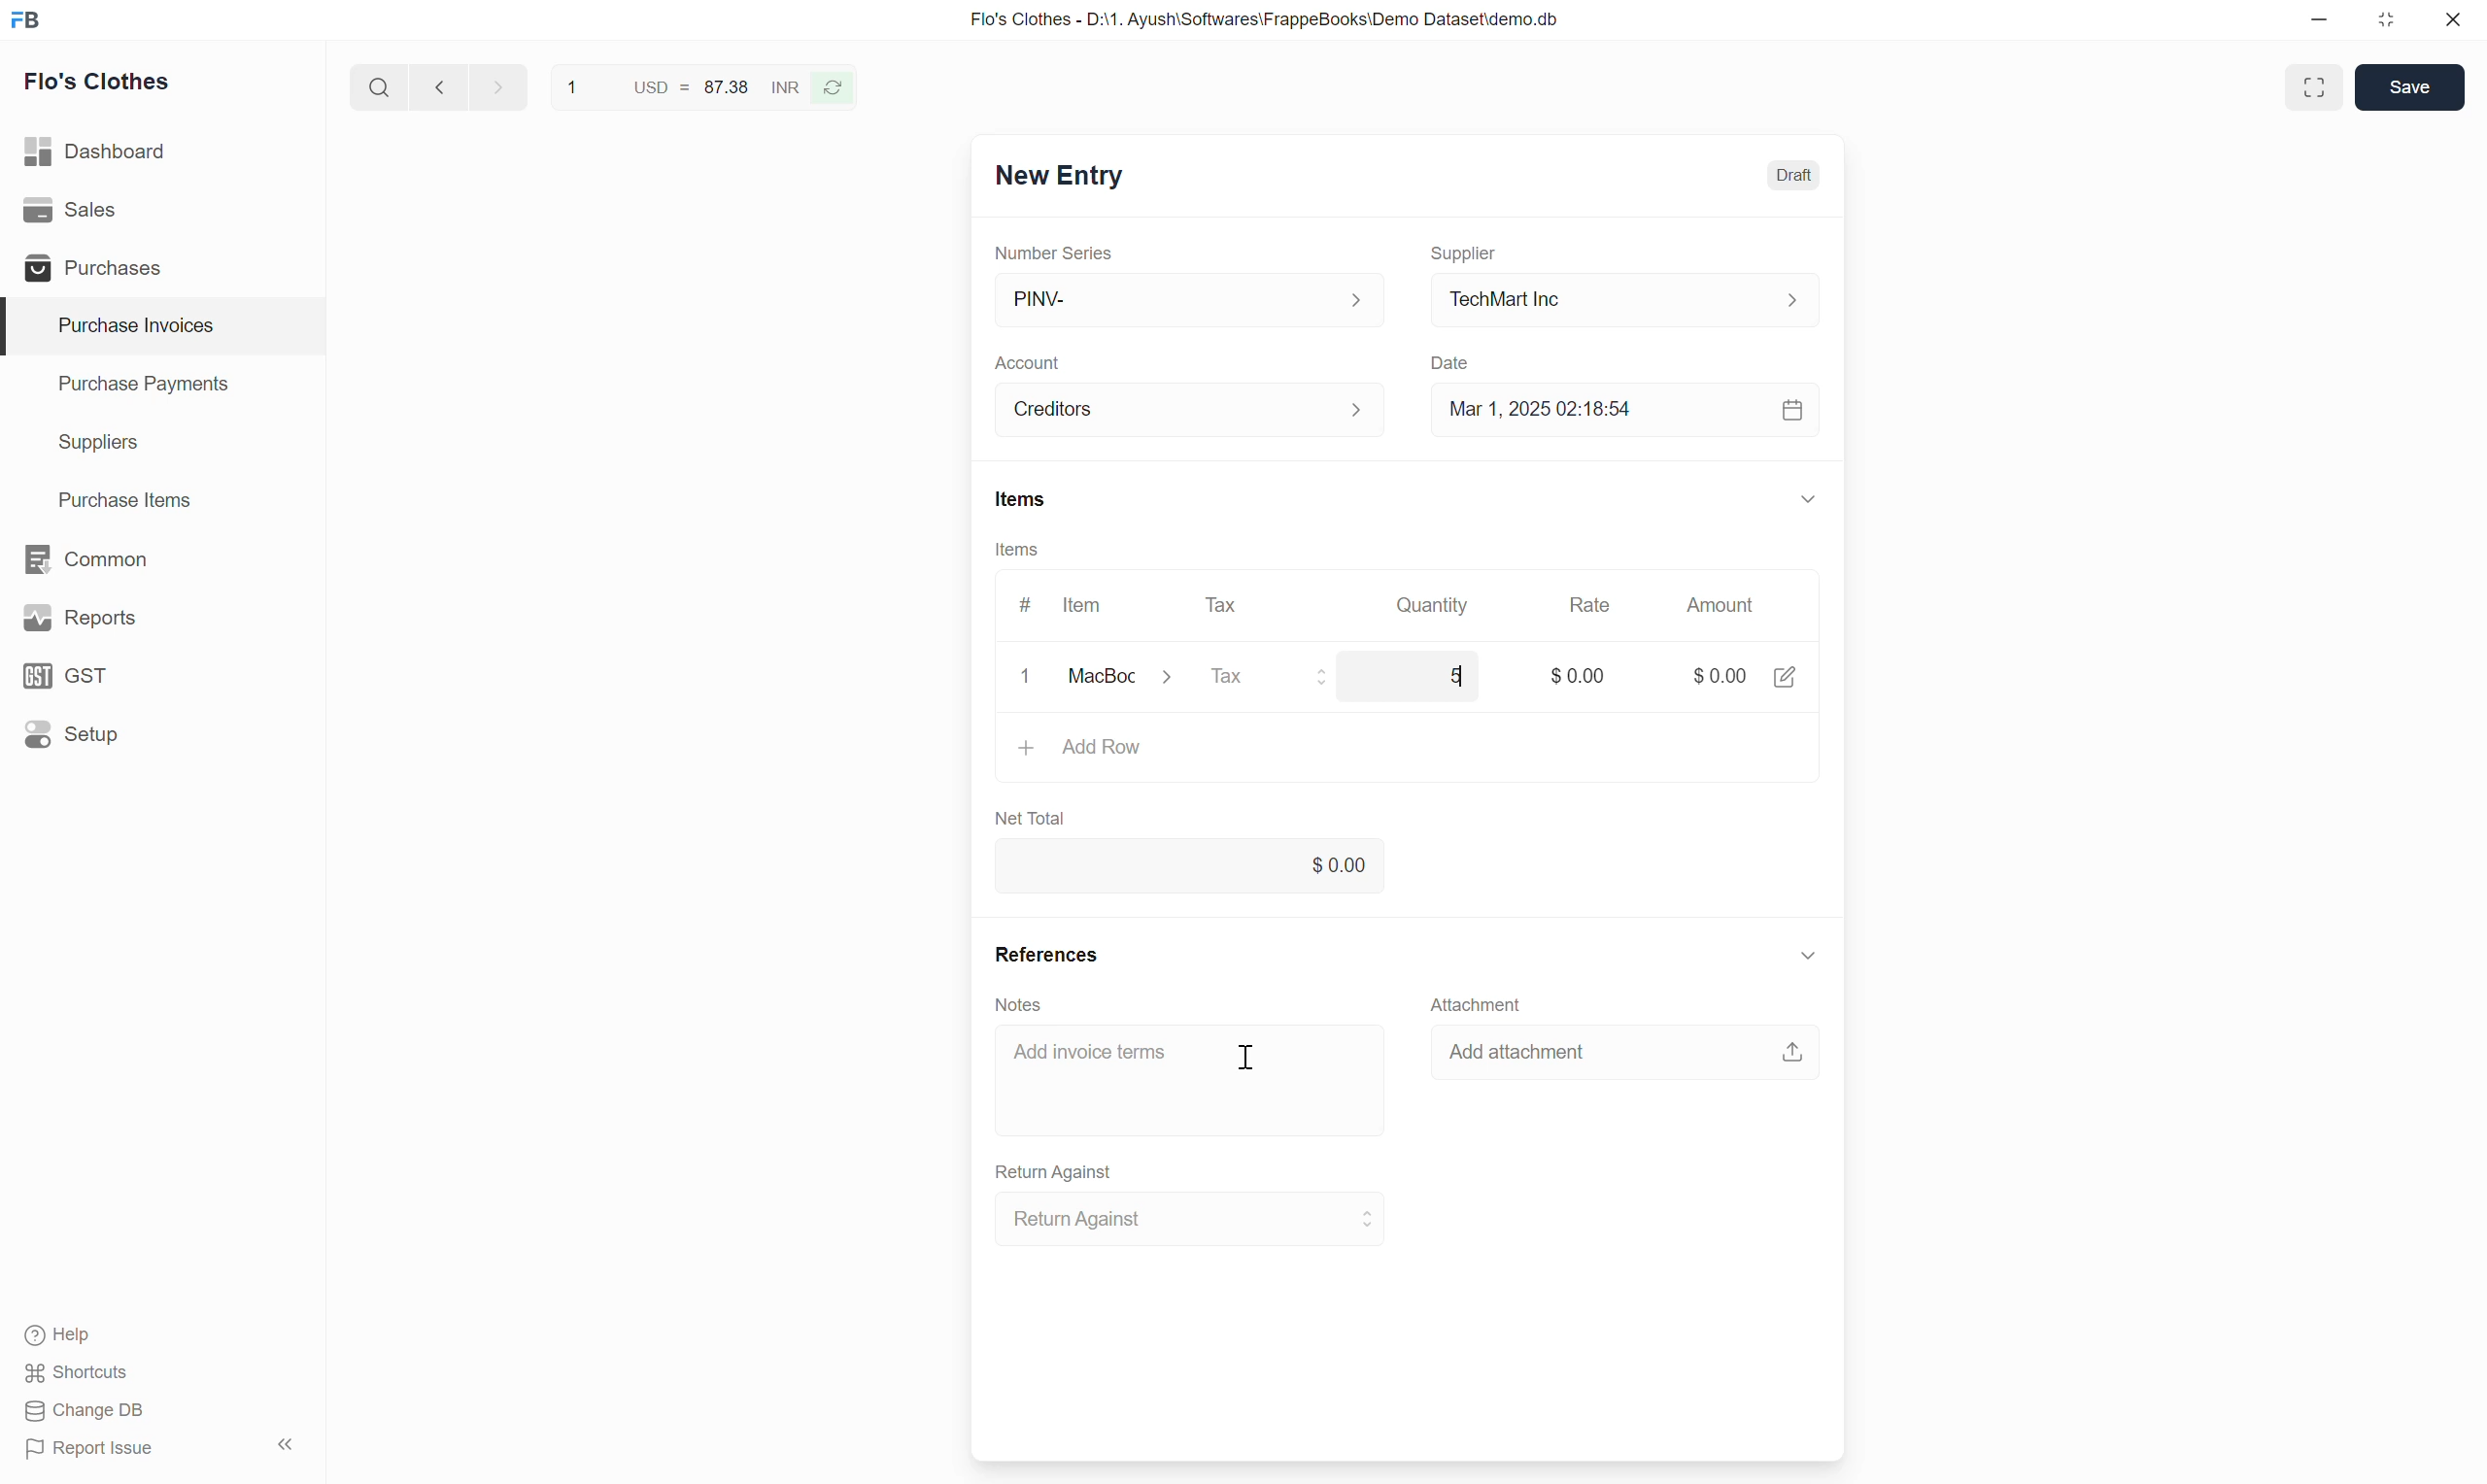 The image size is (2487, 1484). What do you see at coordinates (1265, 18) in the screenshot?
I see `Flo's Clothes - D:\1. Ayush\Softwares\FrappeBooks\Demo Dataset\demo.db` at bounding box center [1265, 18].